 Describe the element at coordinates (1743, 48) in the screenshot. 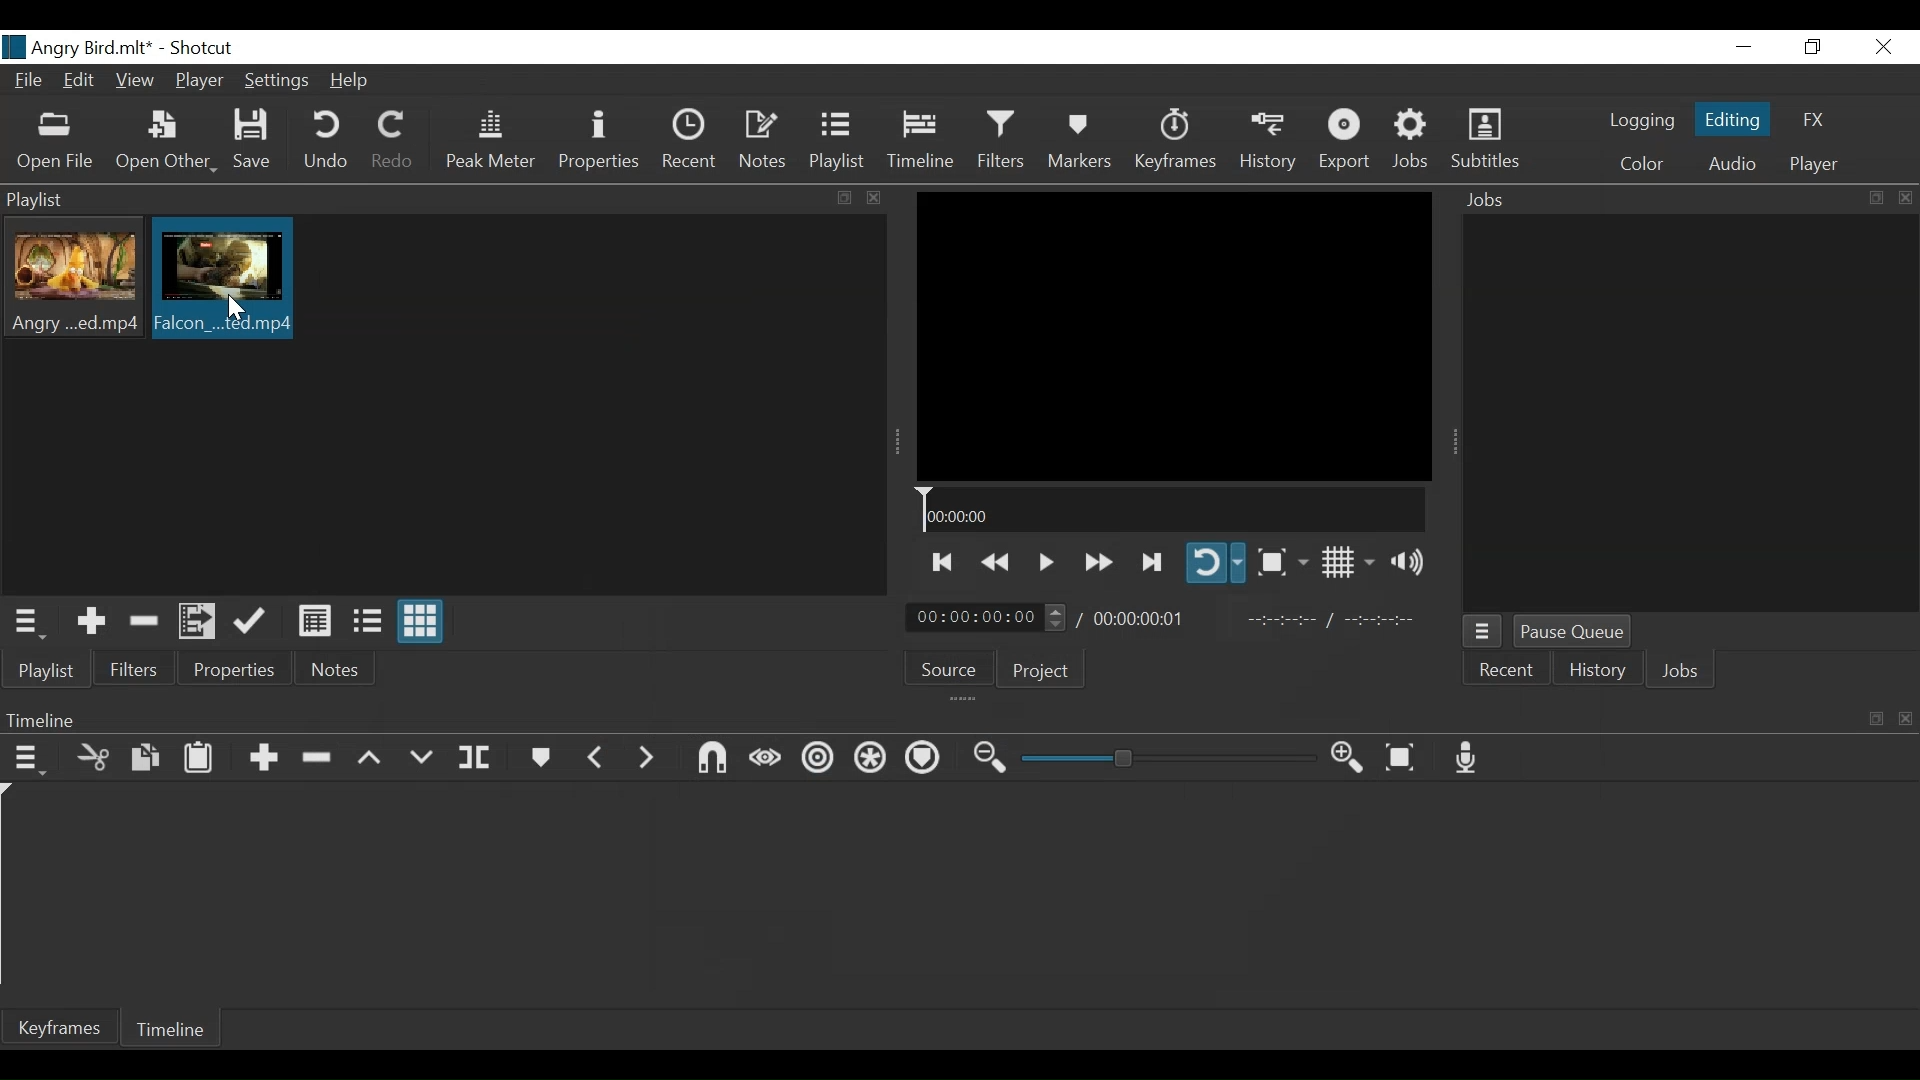

I see `minimize` at that location.